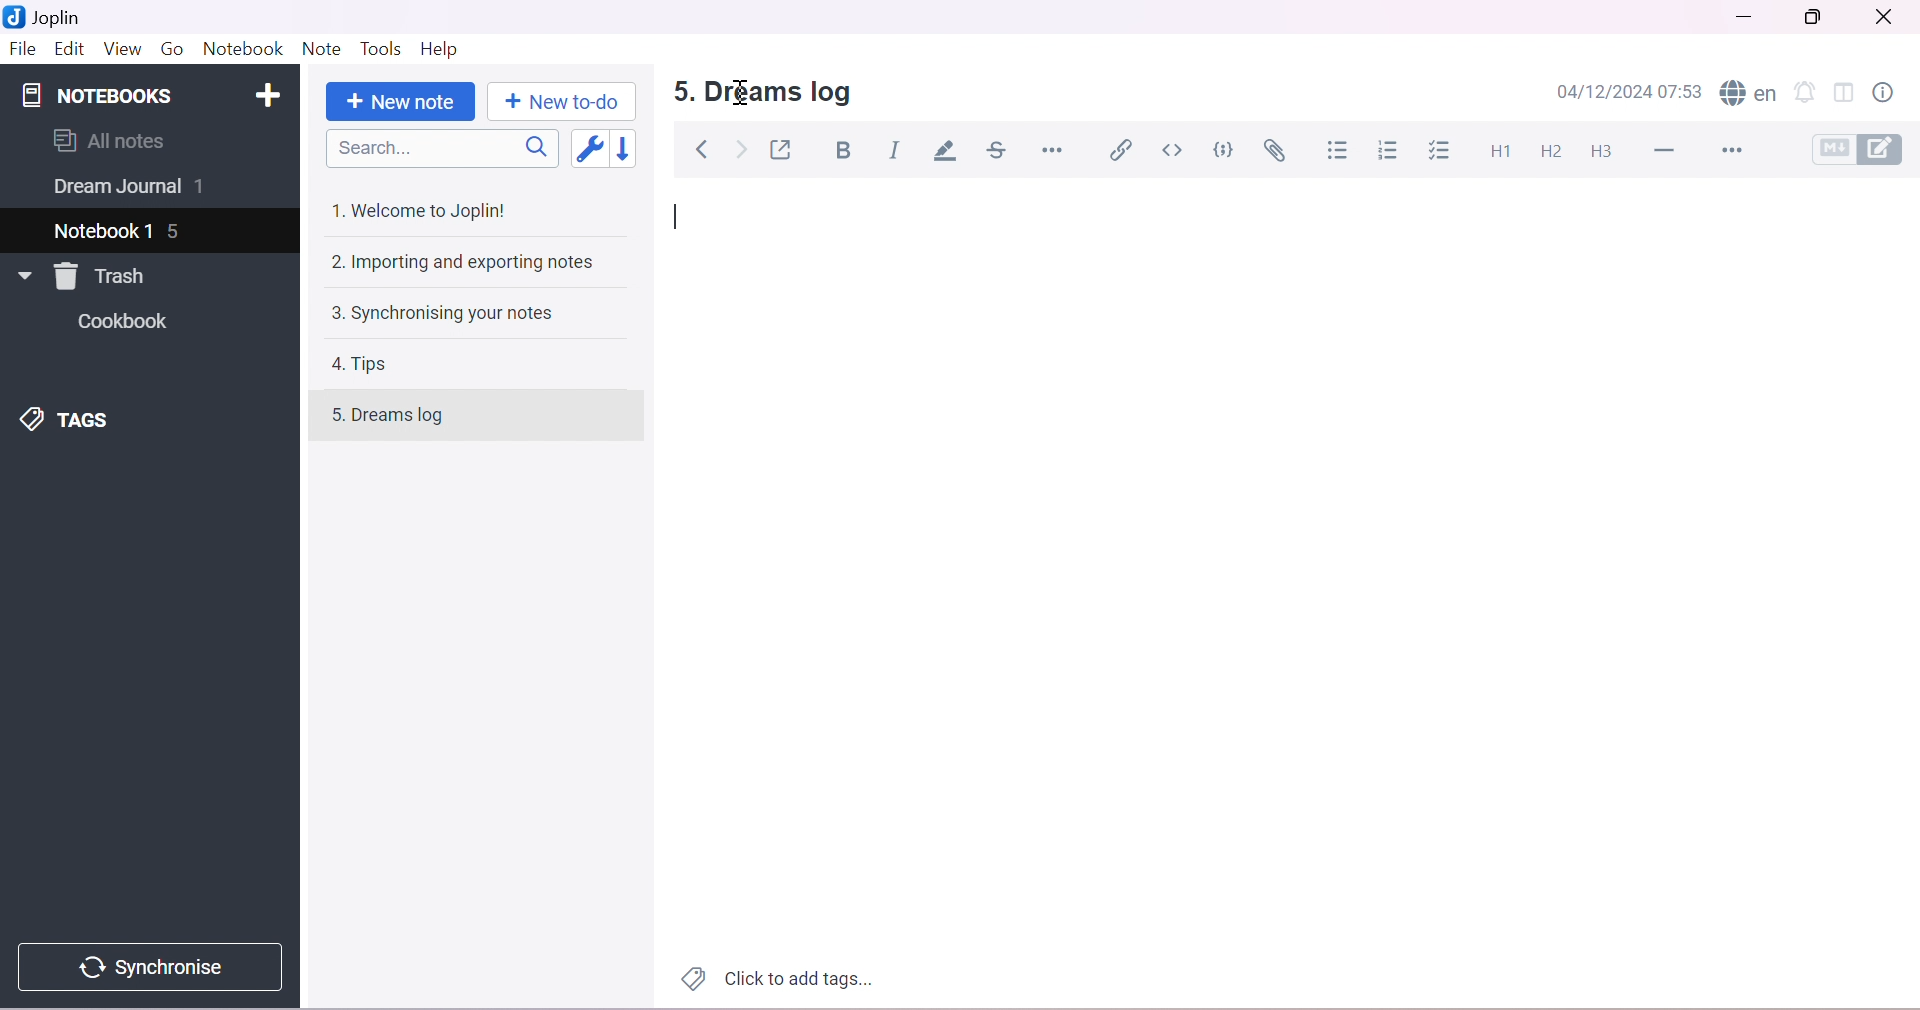 Image resolution: width=1920 pixels, height=1010 pixels. Describe the element at coordinates (680, 219) in the screenshot. I see `Typing cursor` at that location.